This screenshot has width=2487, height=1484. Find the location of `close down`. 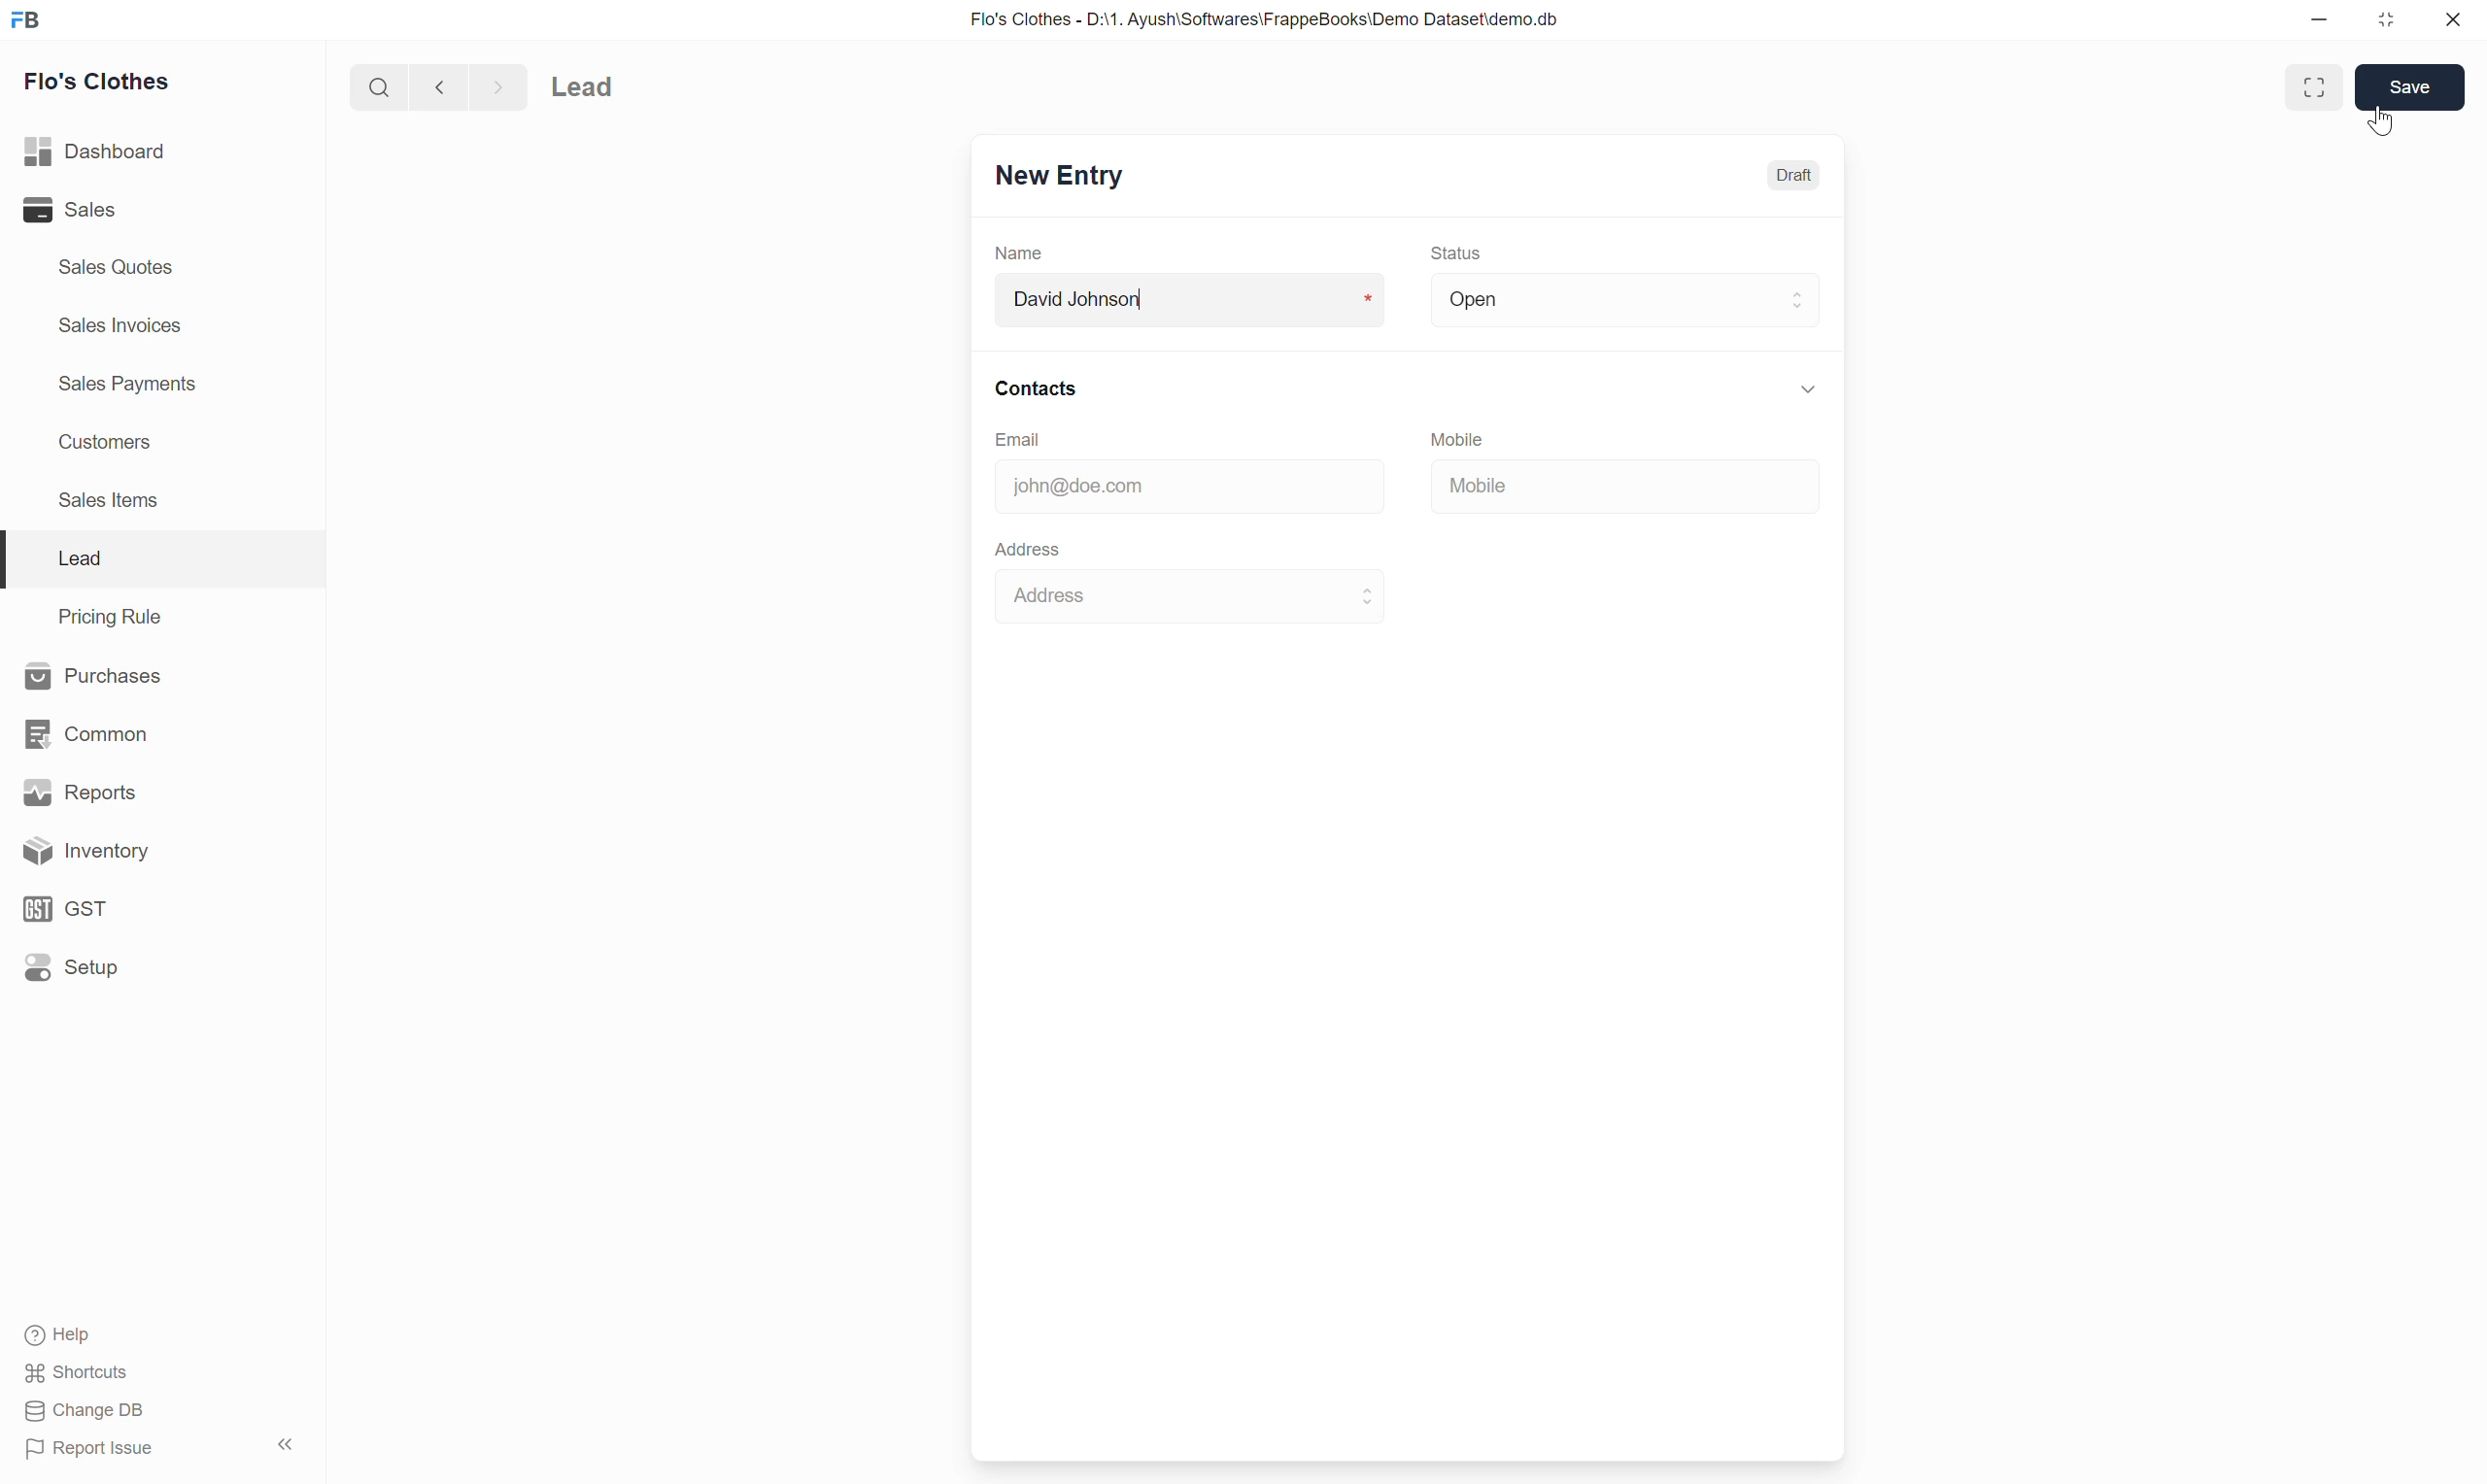

close down is located at coordinates (2388, 18).